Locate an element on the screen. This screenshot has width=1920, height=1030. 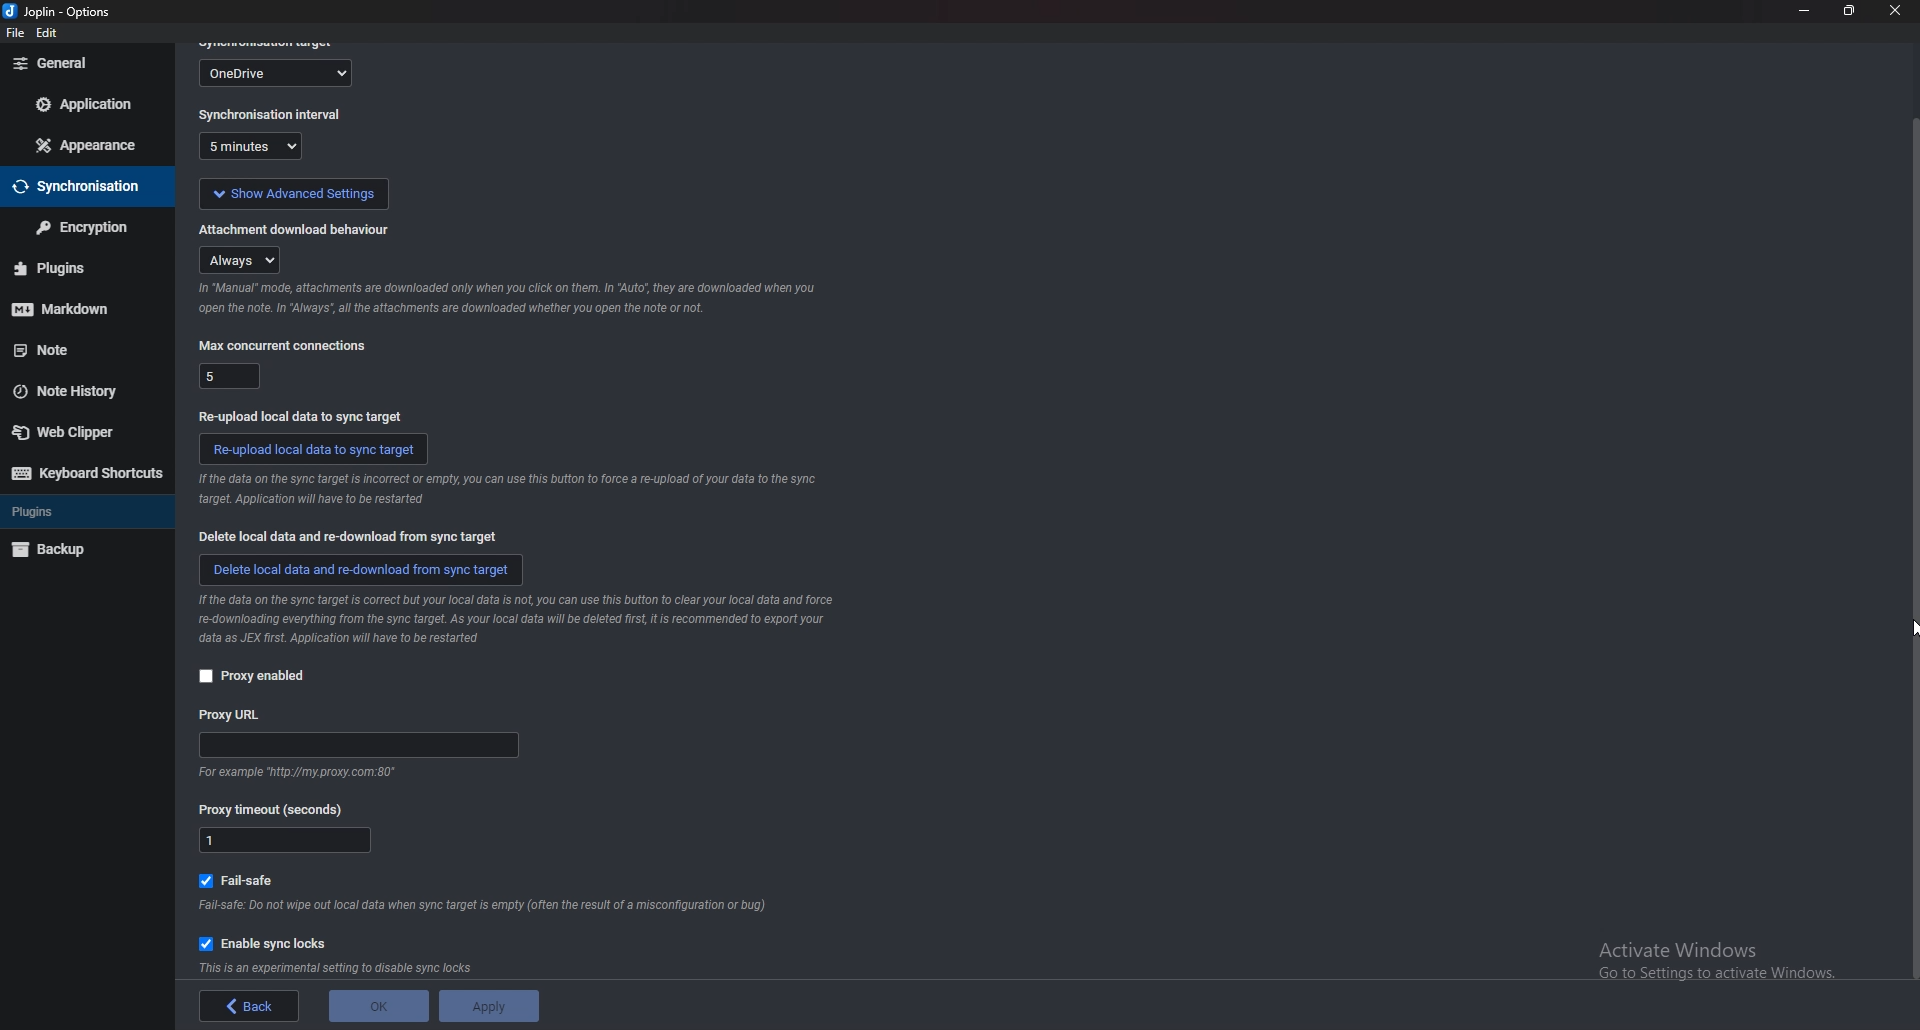
proxy enabled is located at coordinates (252, 676).